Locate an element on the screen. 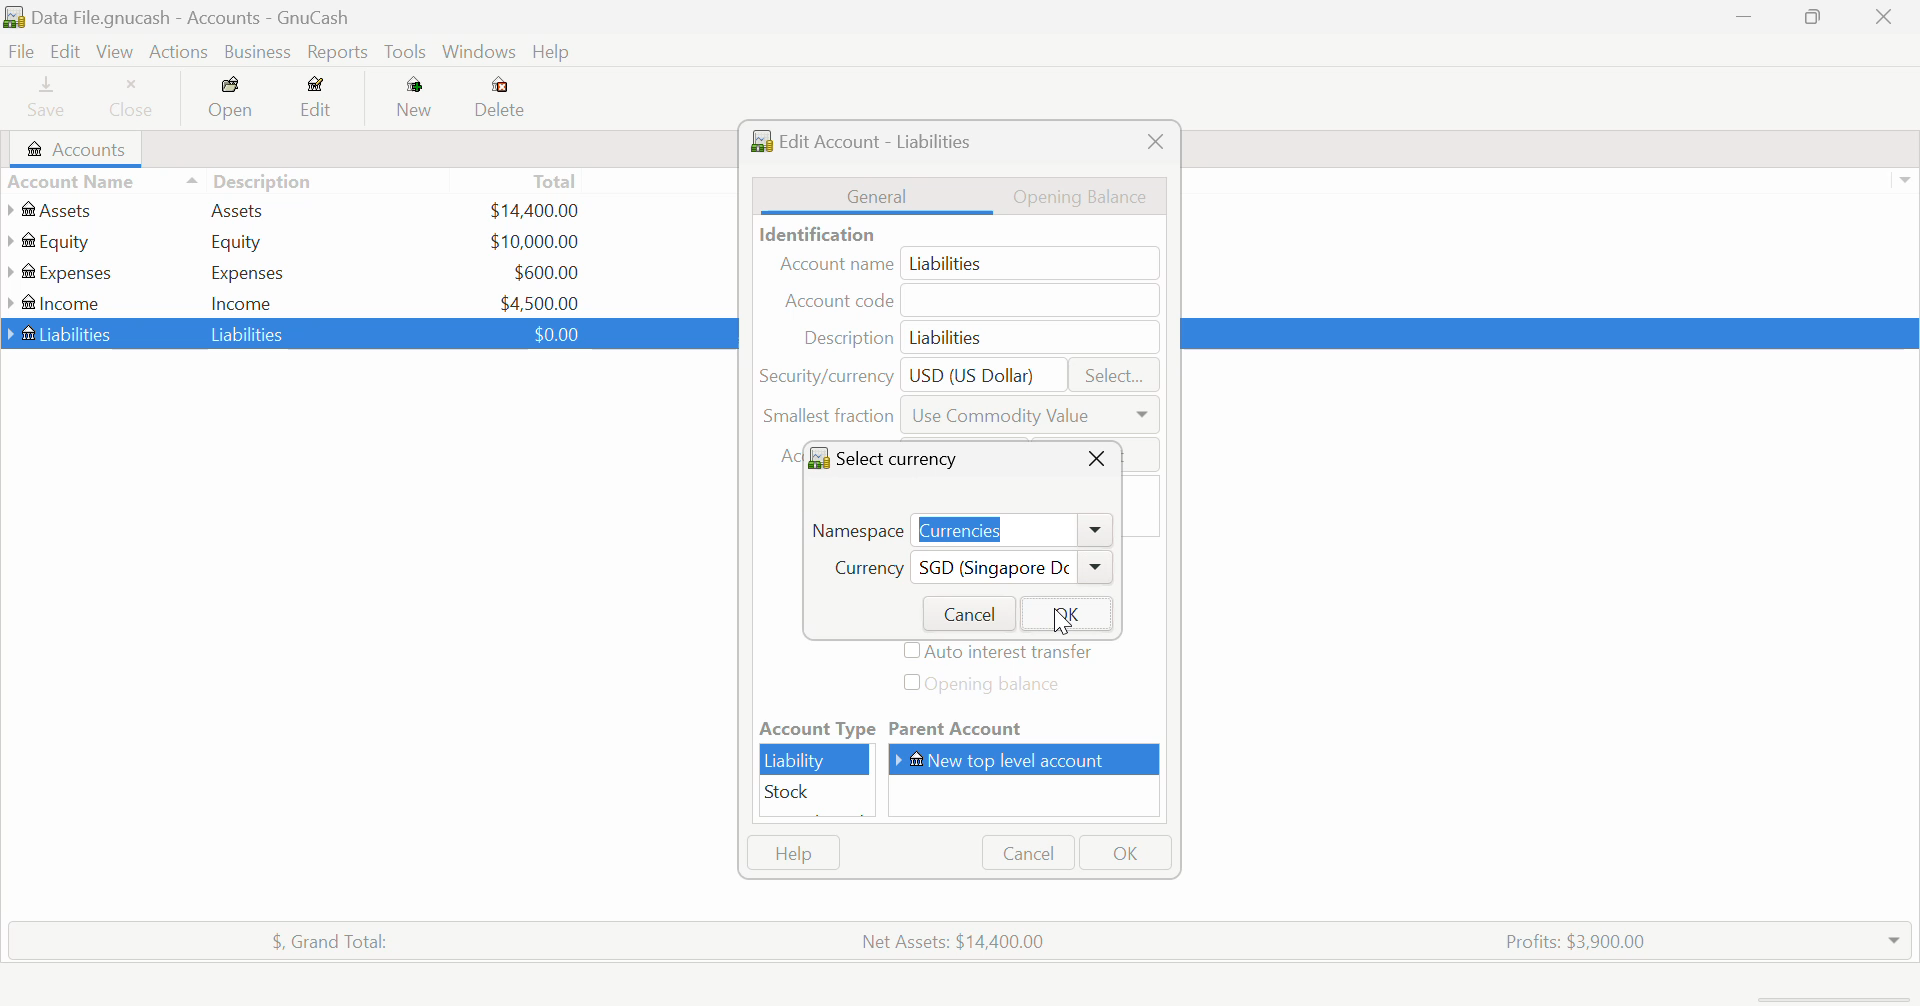 The height and width of the screenshot is (1006, 1920). USD is located at coordinates (551, 333).